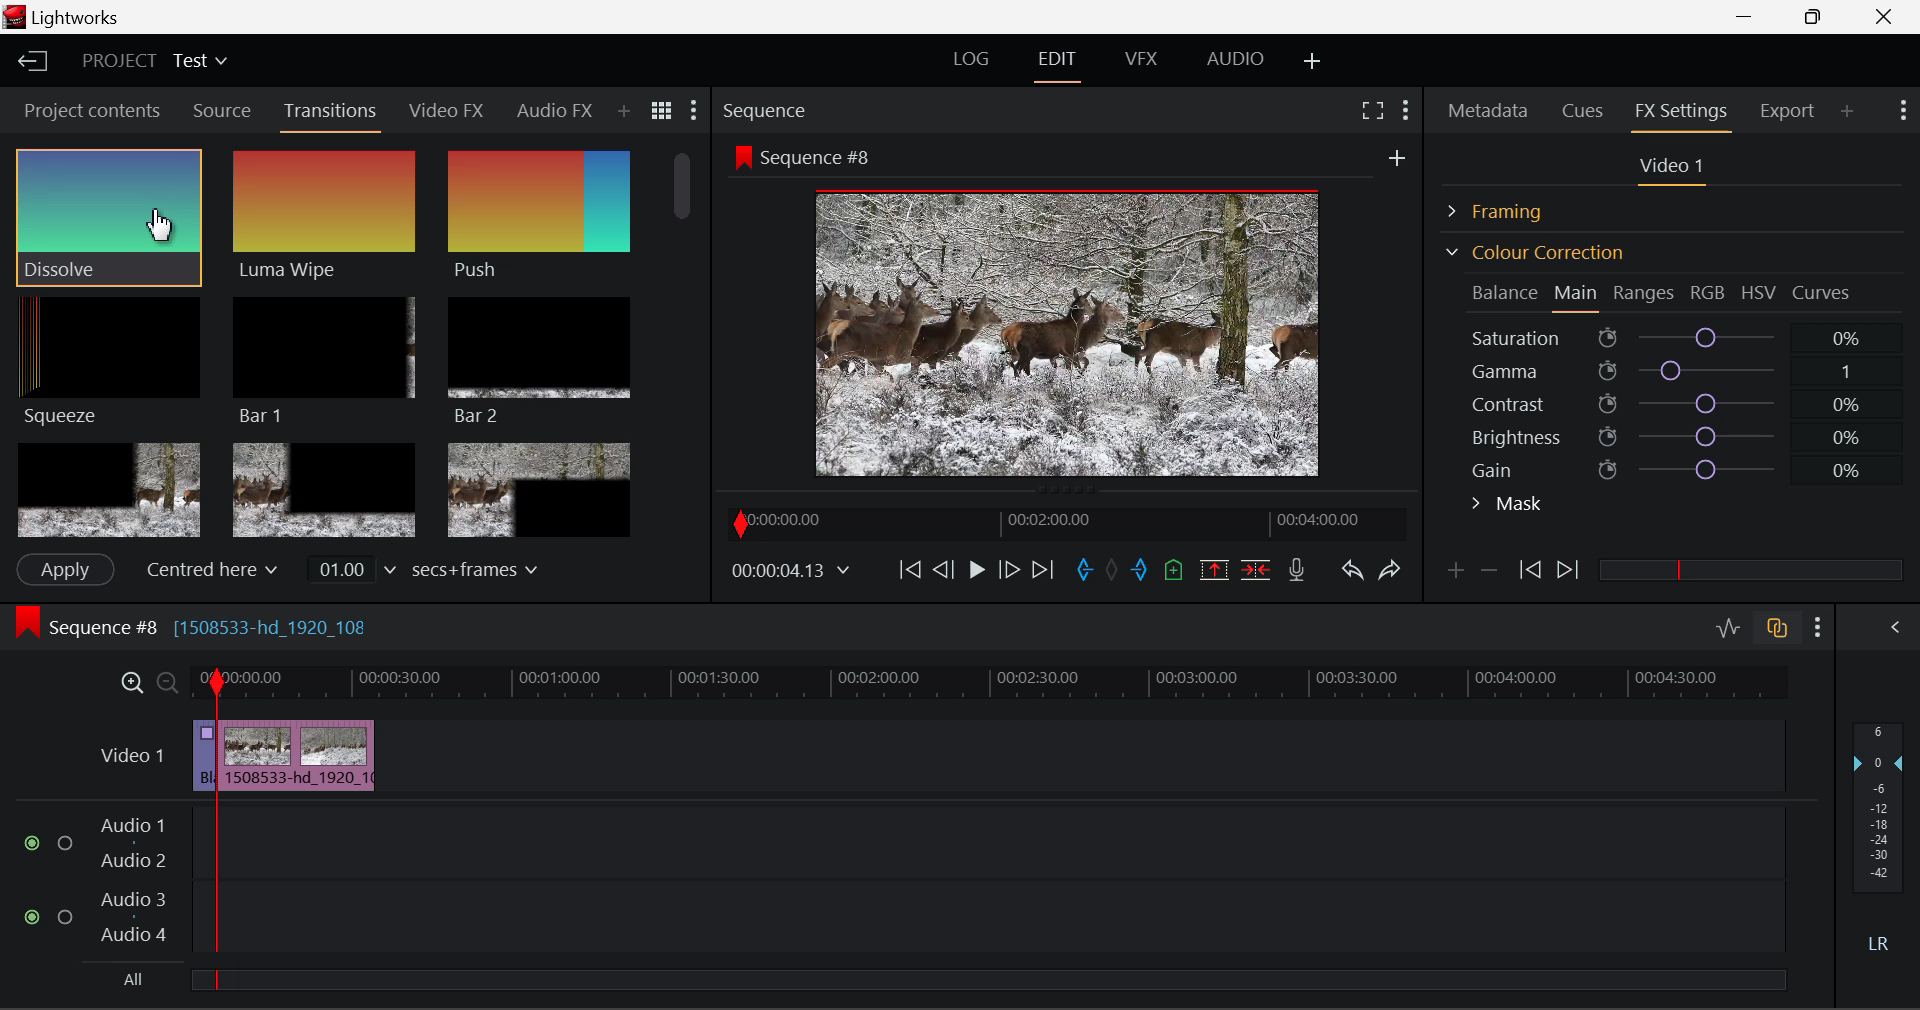 The image size is (1920, 1010). I want to click on Mark In, so click(1086, 571).